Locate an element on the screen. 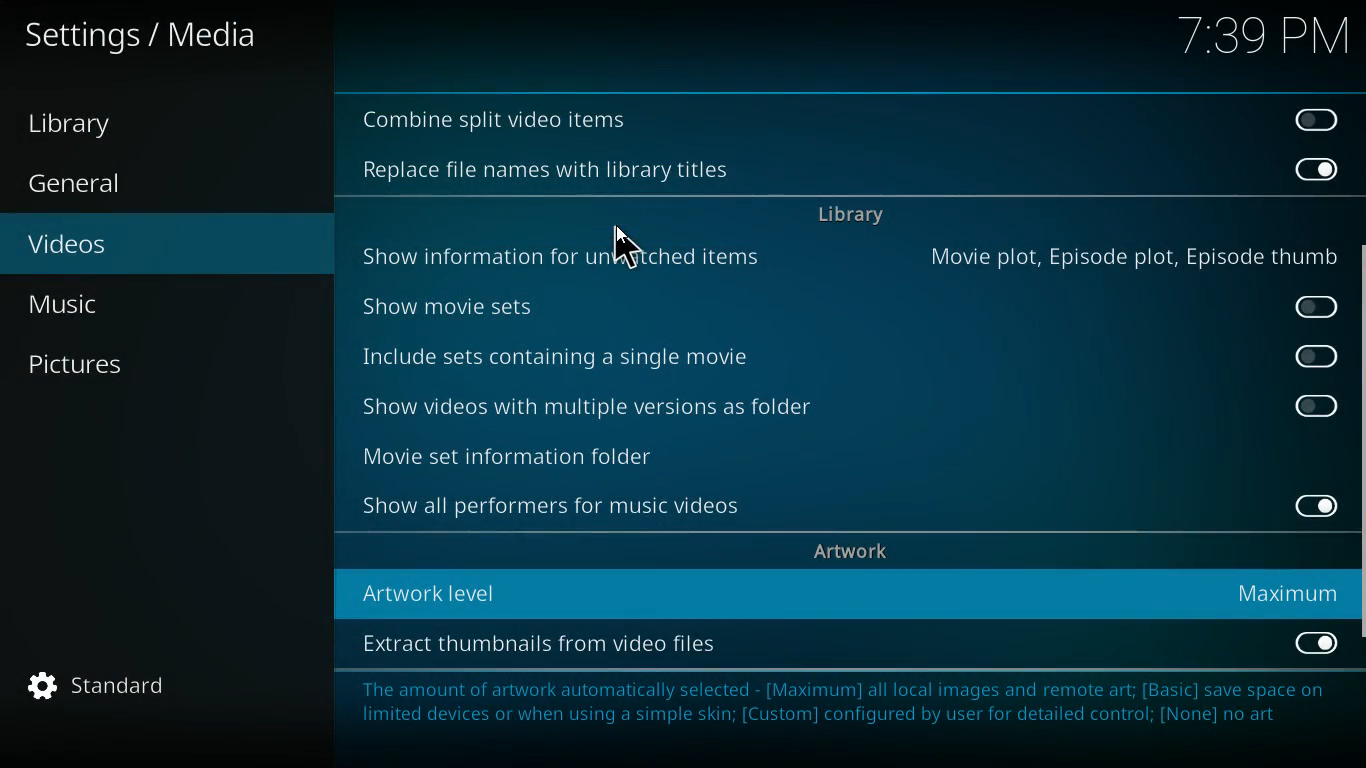 This screenshot has width=1366, height=768. library is located at coordinates (850, 218).